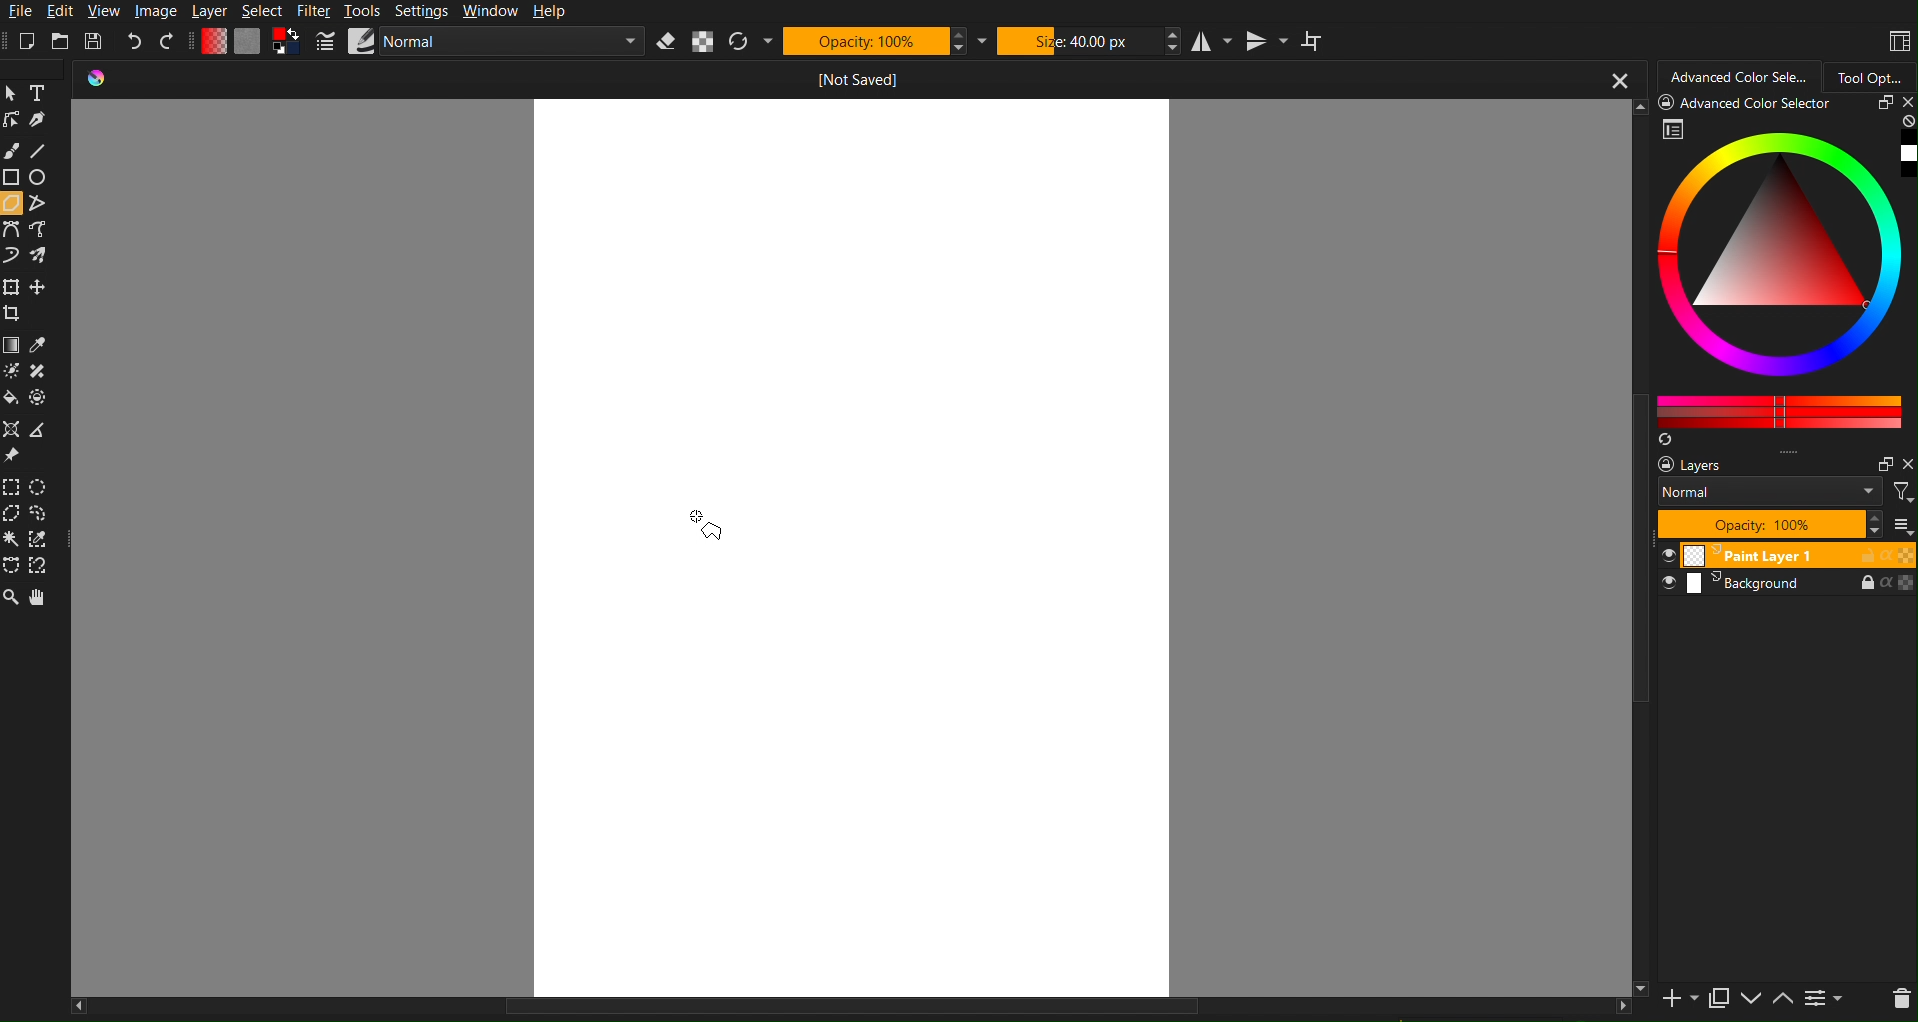 The height and width of the screenshot is (1022, 1918). Describe the element at coordinates (666, 42) in the screenshot. I see `Erase` at that location.